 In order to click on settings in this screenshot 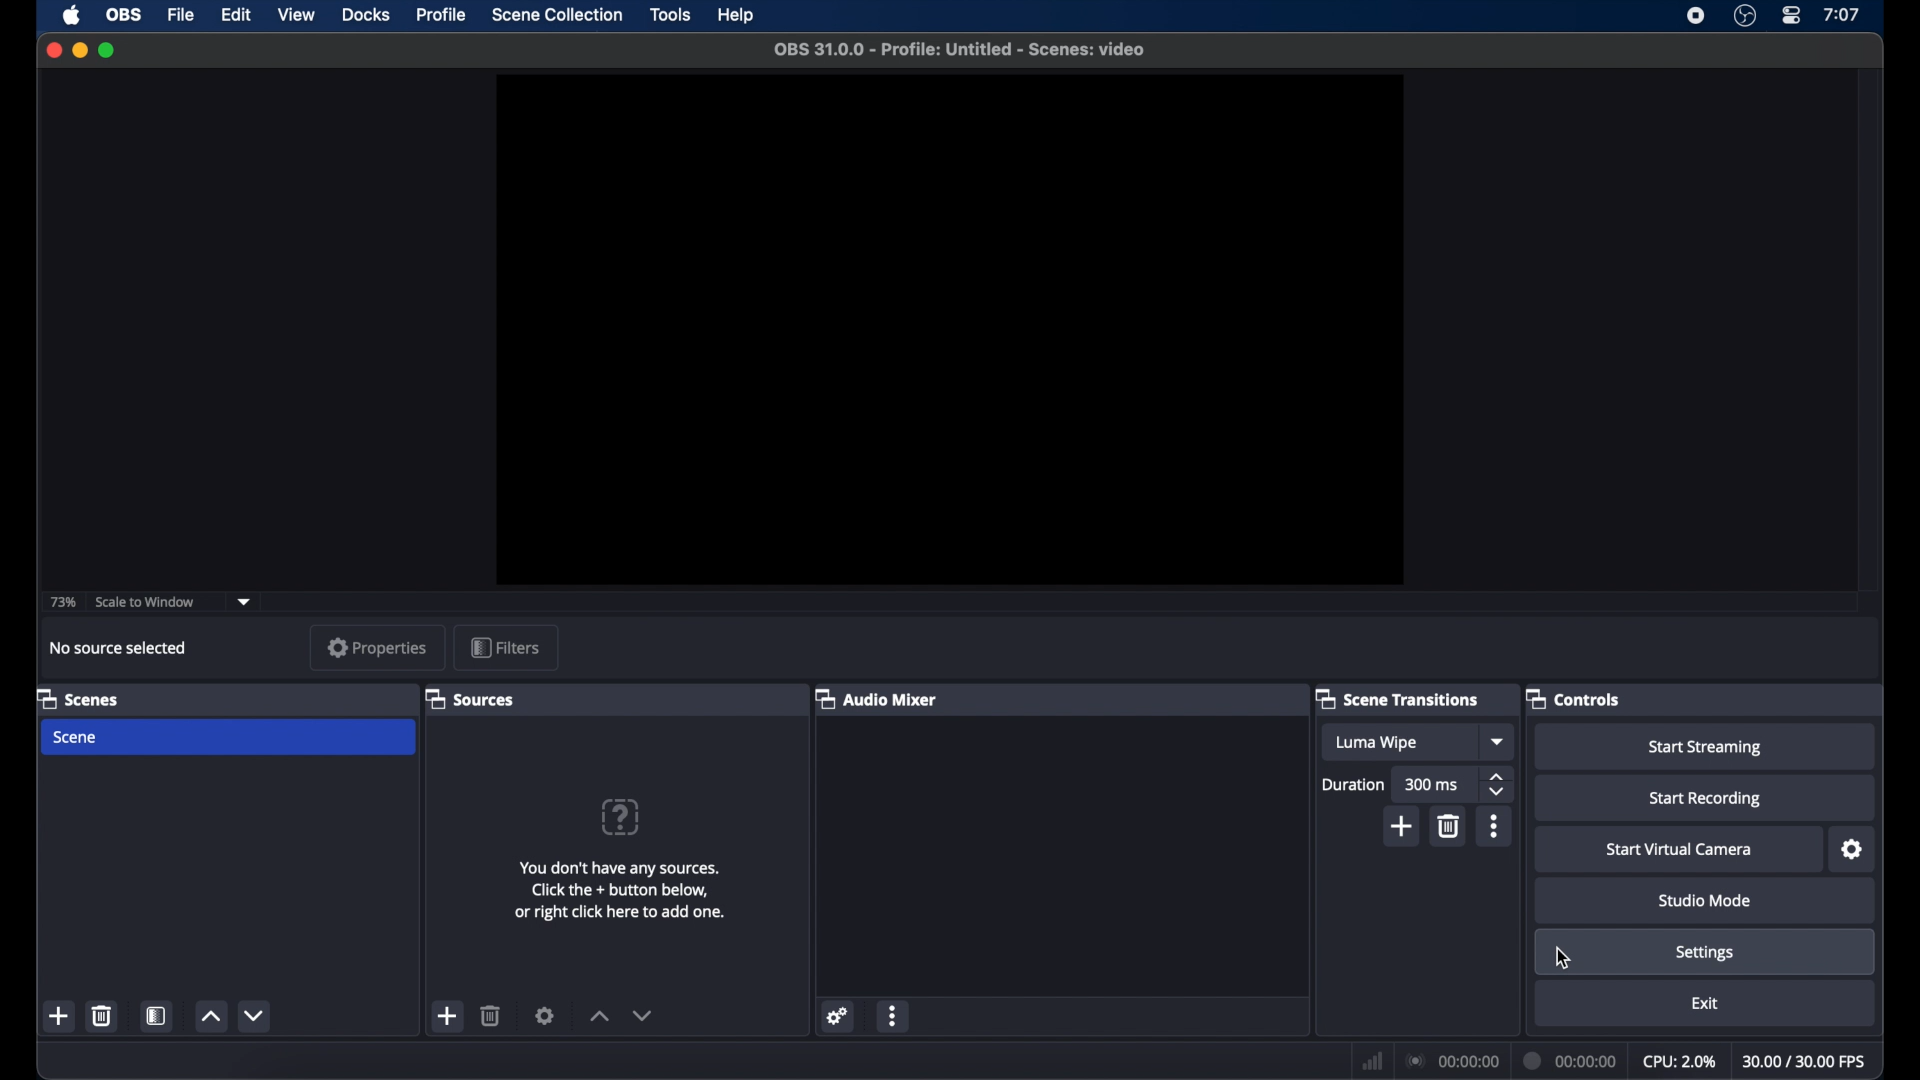, I will do `click(1853, 850)`.